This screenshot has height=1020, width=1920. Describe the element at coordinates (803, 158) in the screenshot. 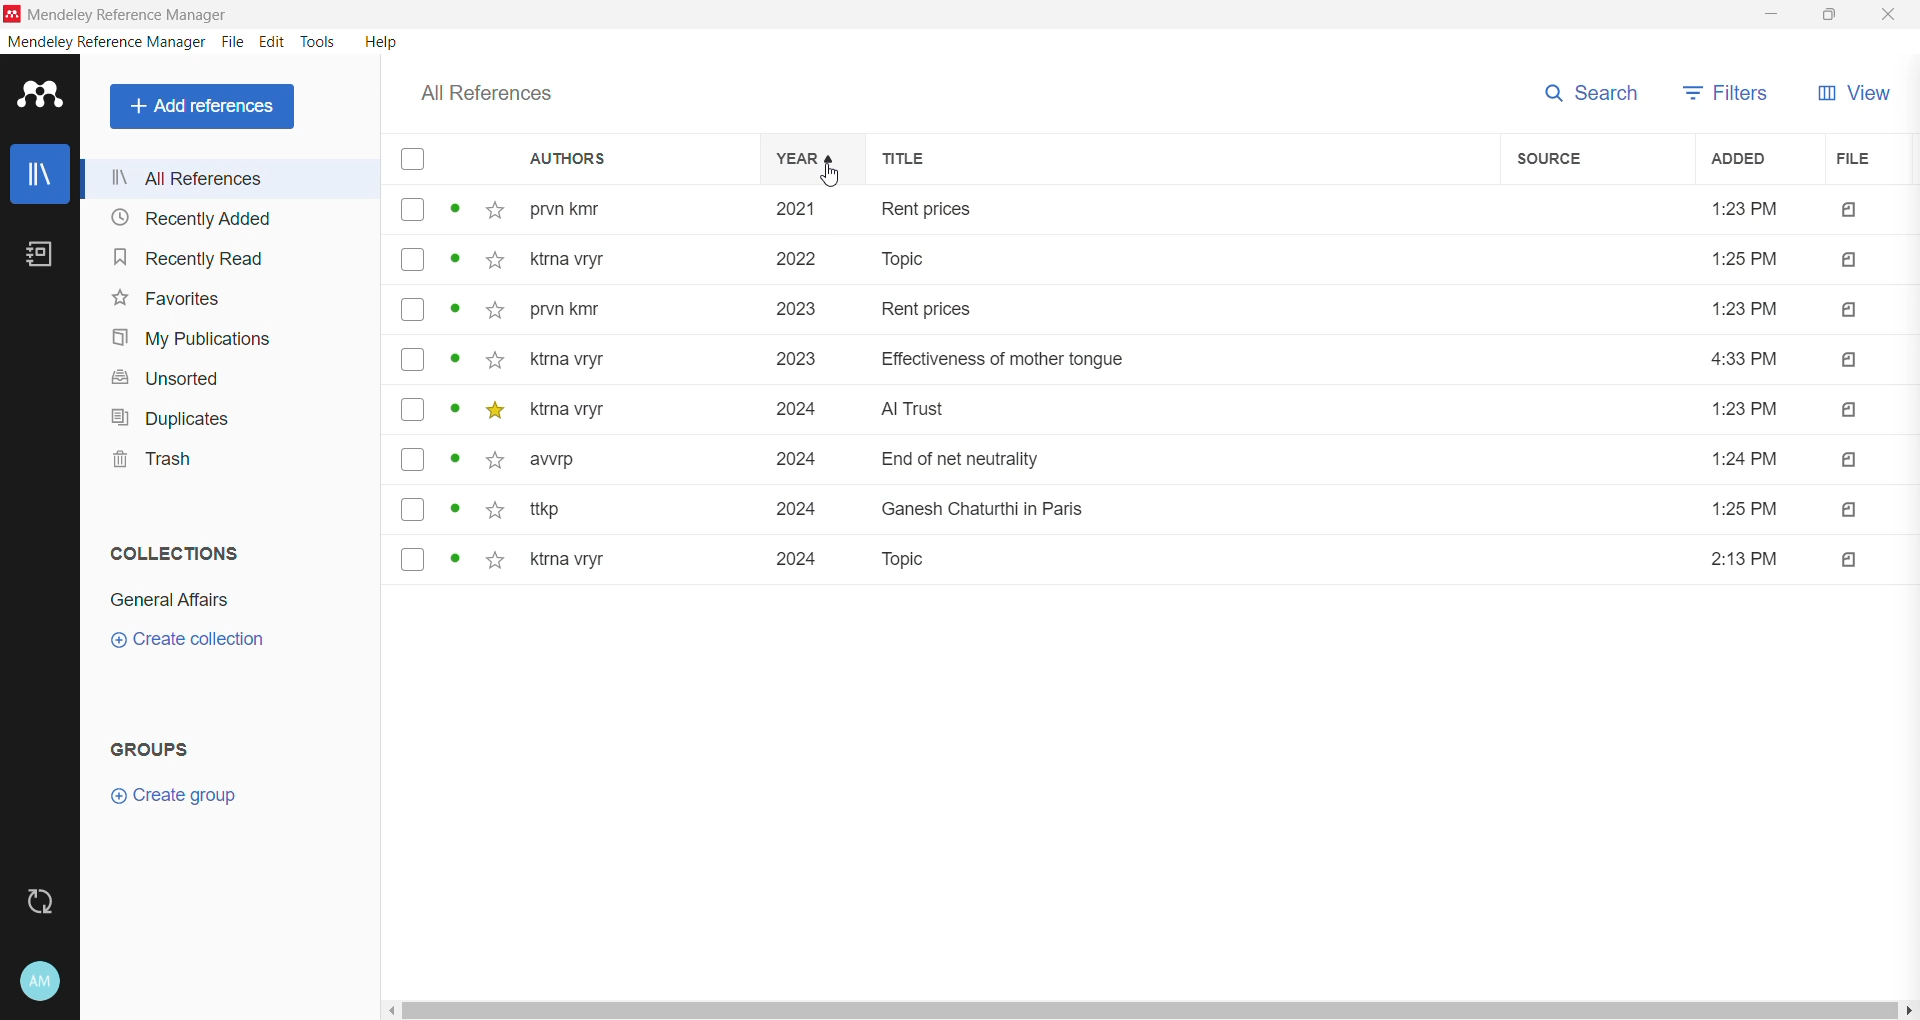

I see `year` at that location.